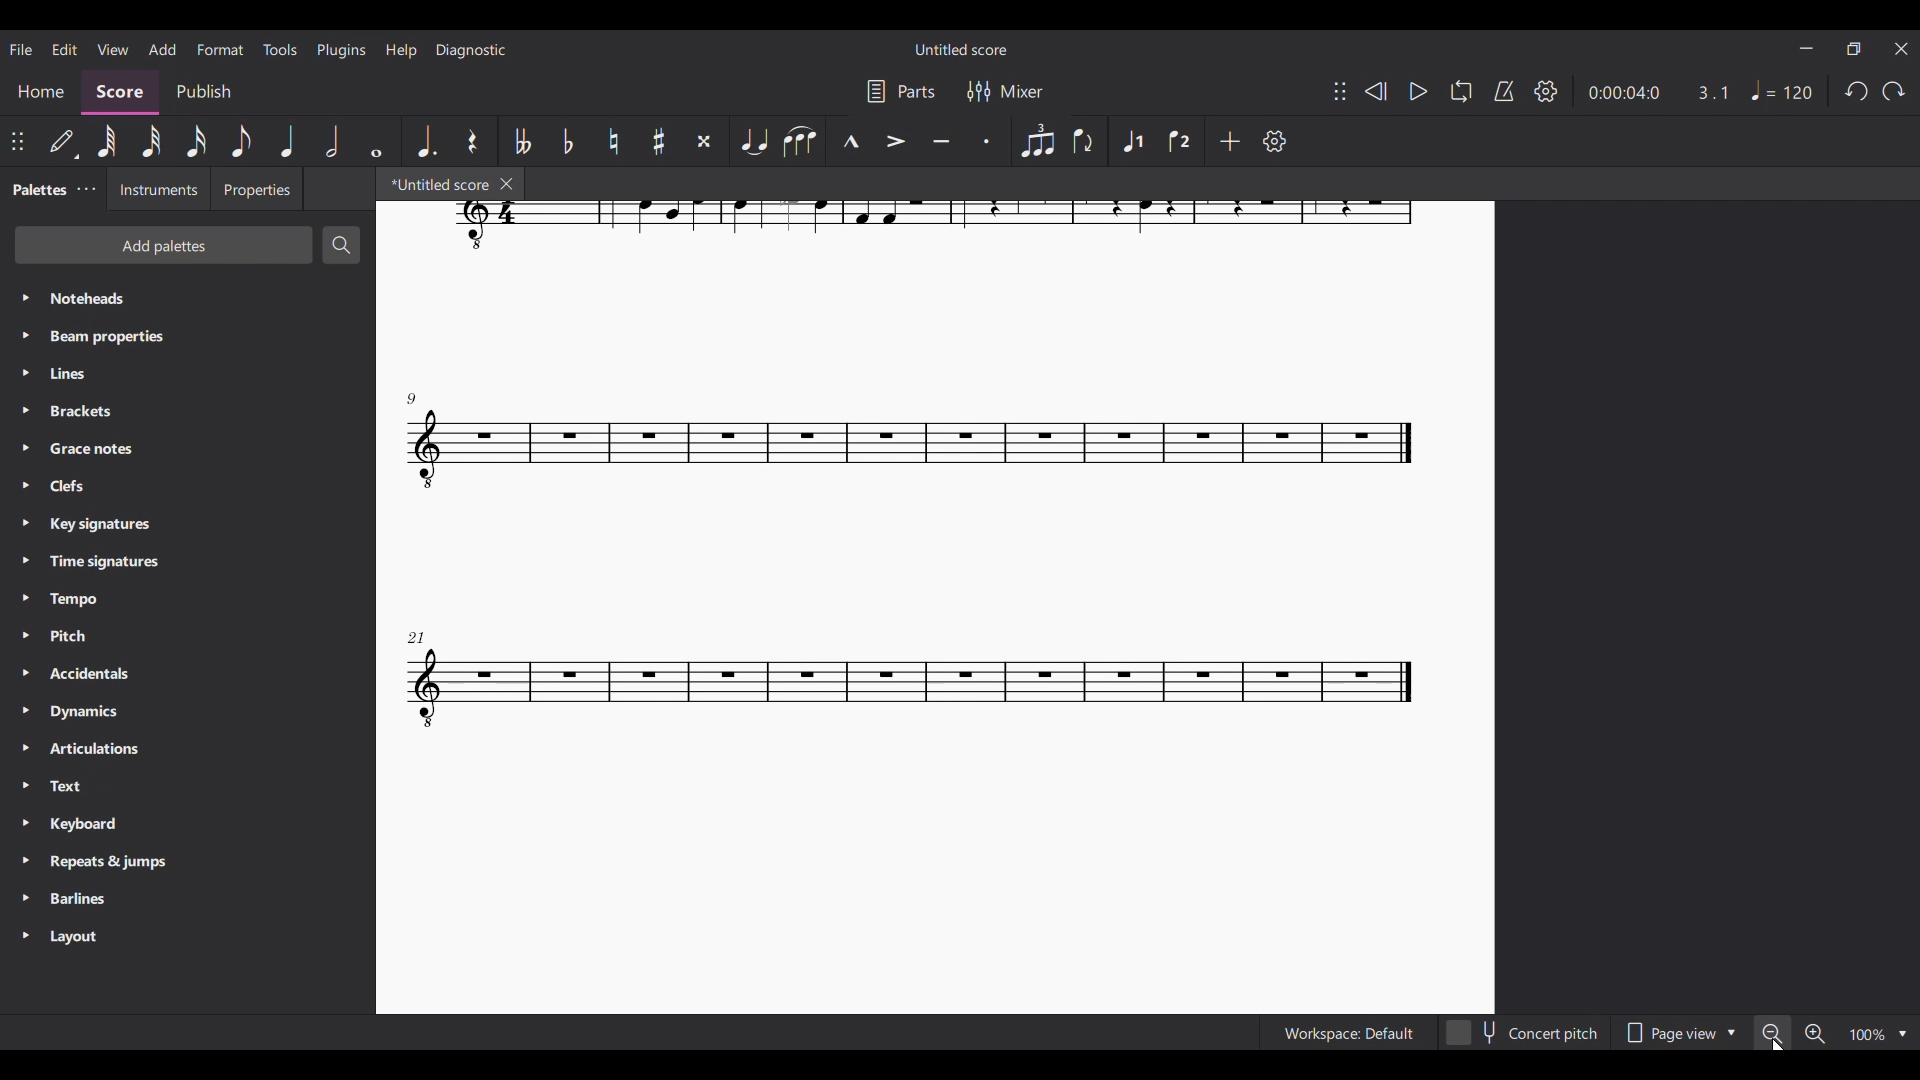 The height and width of the screenshot is (1080, 1920). I want to click on 16th note, so click(197, 141).